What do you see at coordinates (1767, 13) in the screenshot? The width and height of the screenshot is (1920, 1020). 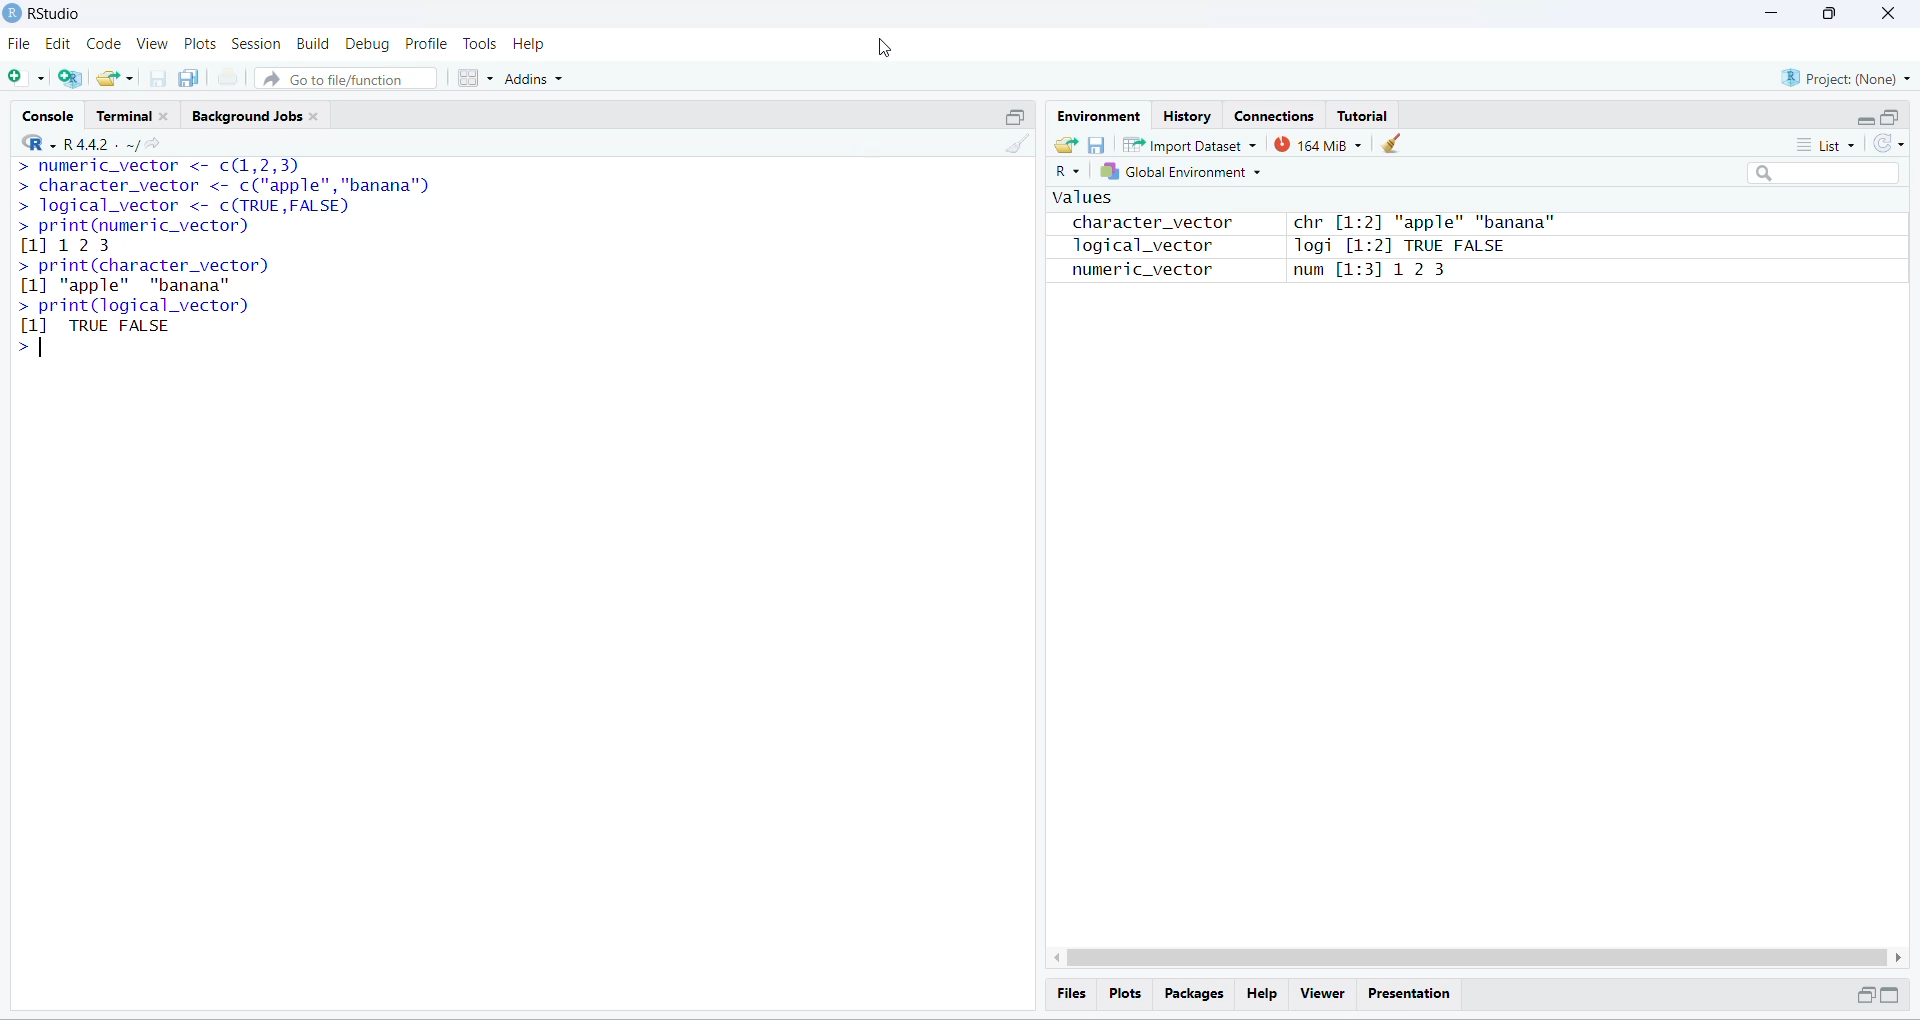 I see `minimize` at bounding box center [1767, 13].